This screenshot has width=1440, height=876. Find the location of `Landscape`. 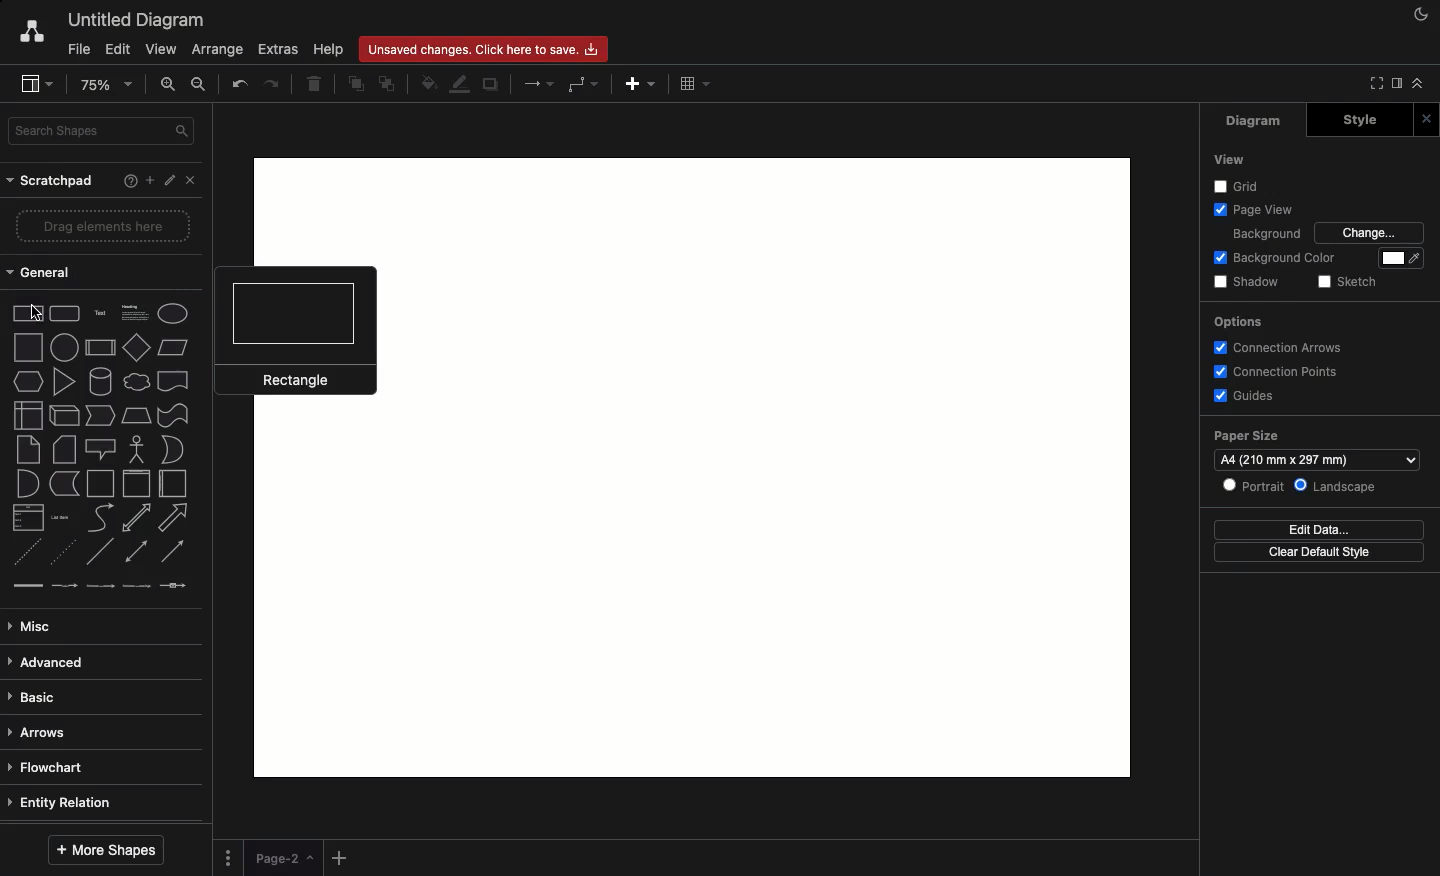

Landscape is located at coordinates (1334, 487).